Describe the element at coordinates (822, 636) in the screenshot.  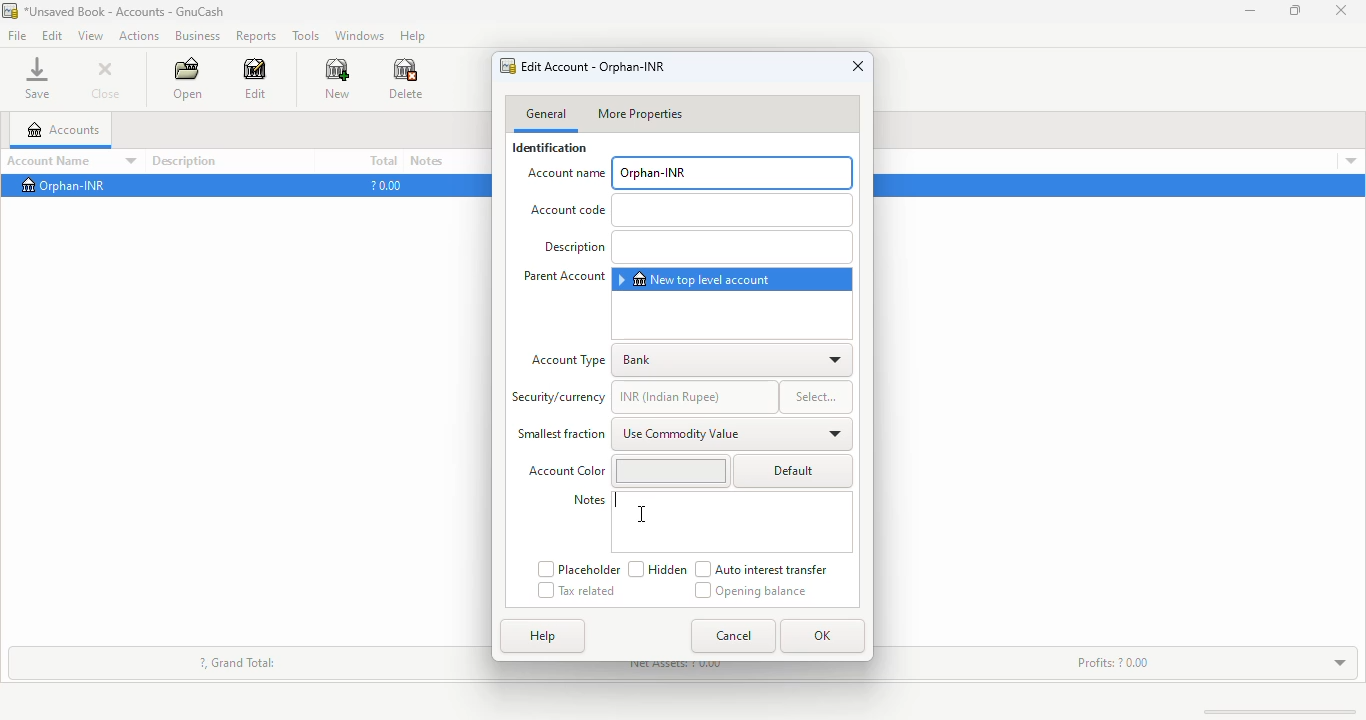
I see `OK` at that location.